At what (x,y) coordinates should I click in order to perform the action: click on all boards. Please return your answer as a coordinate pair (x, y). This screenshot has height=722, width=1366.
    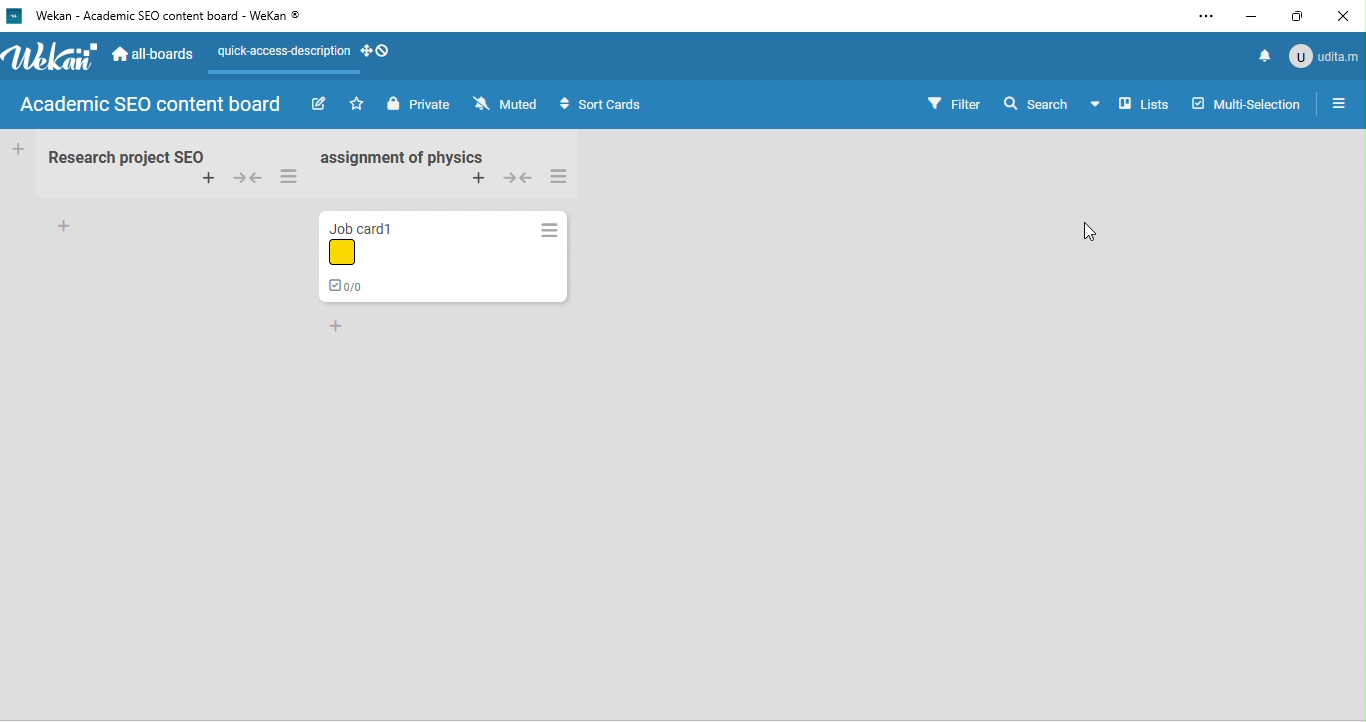
    Looking at the image, I should click on (154, 54).